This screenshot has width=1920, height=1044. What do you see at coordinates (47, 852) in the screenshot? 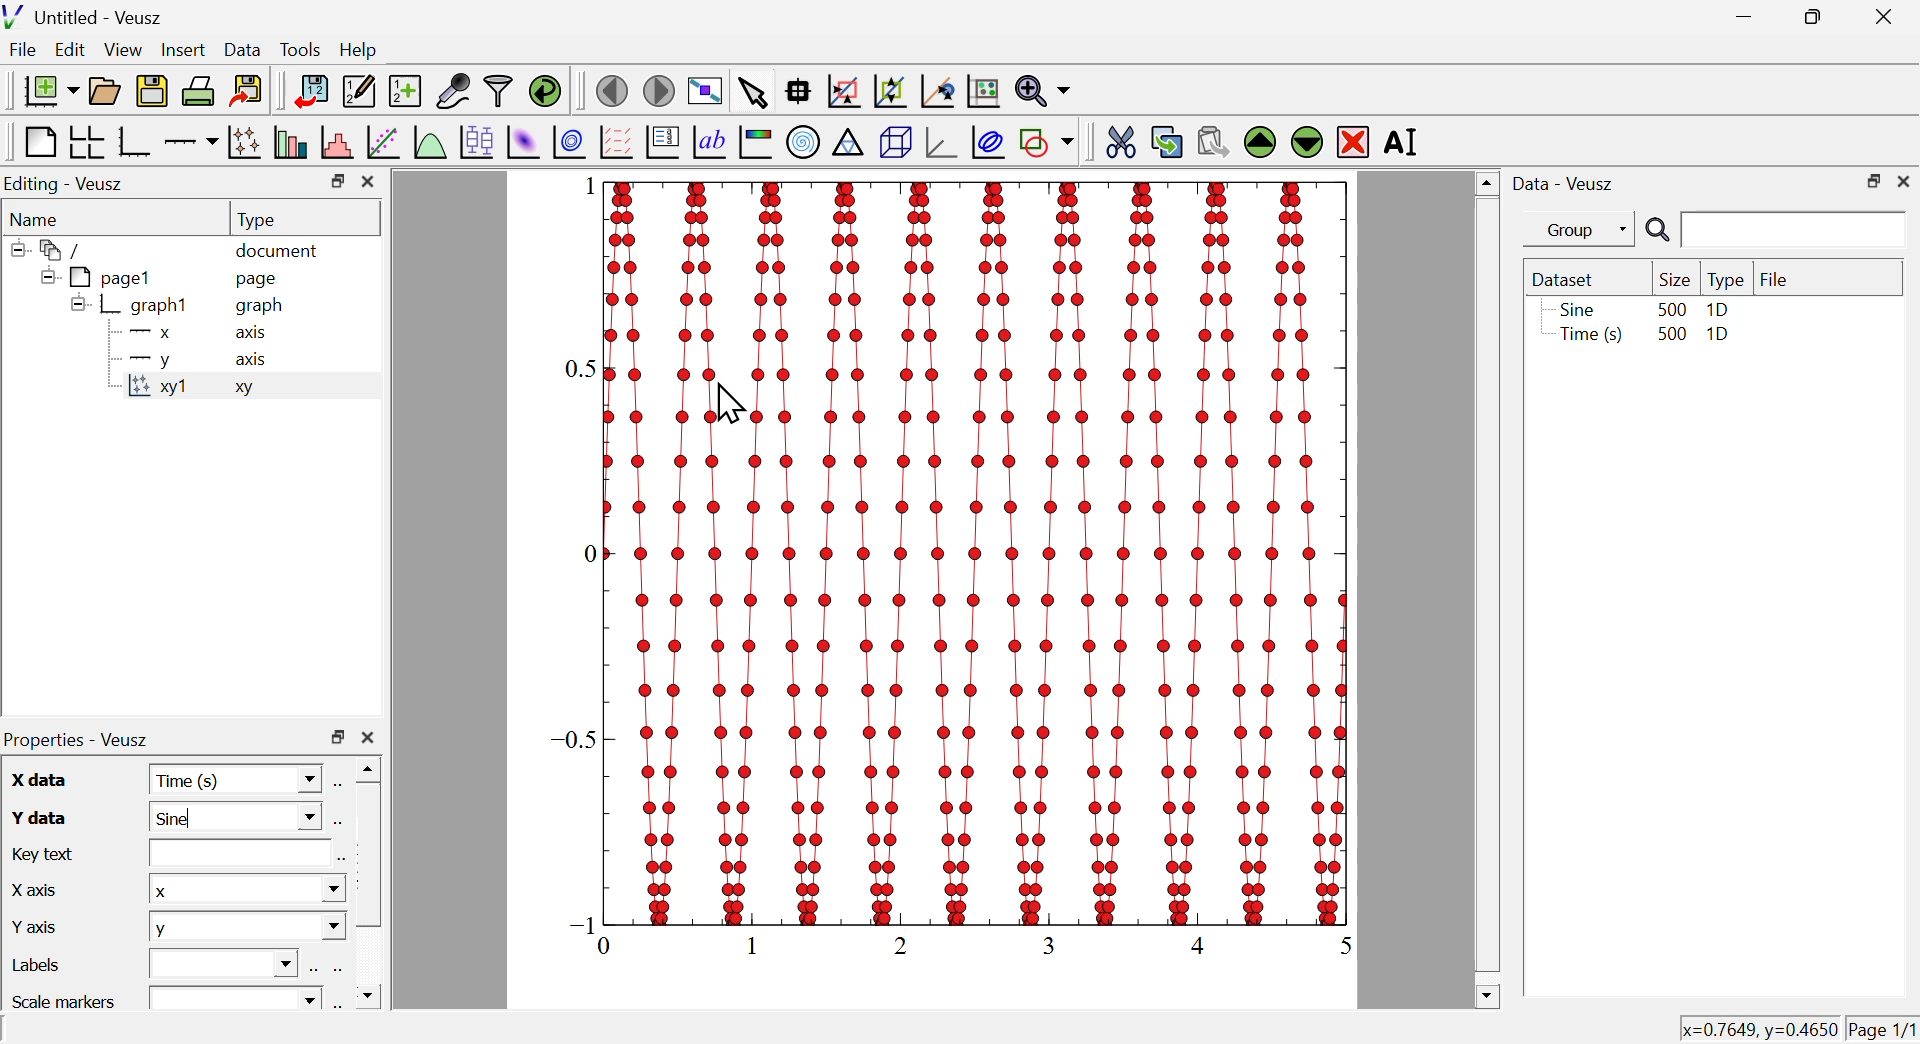
I see `key text` at bounding box center [47, 852].